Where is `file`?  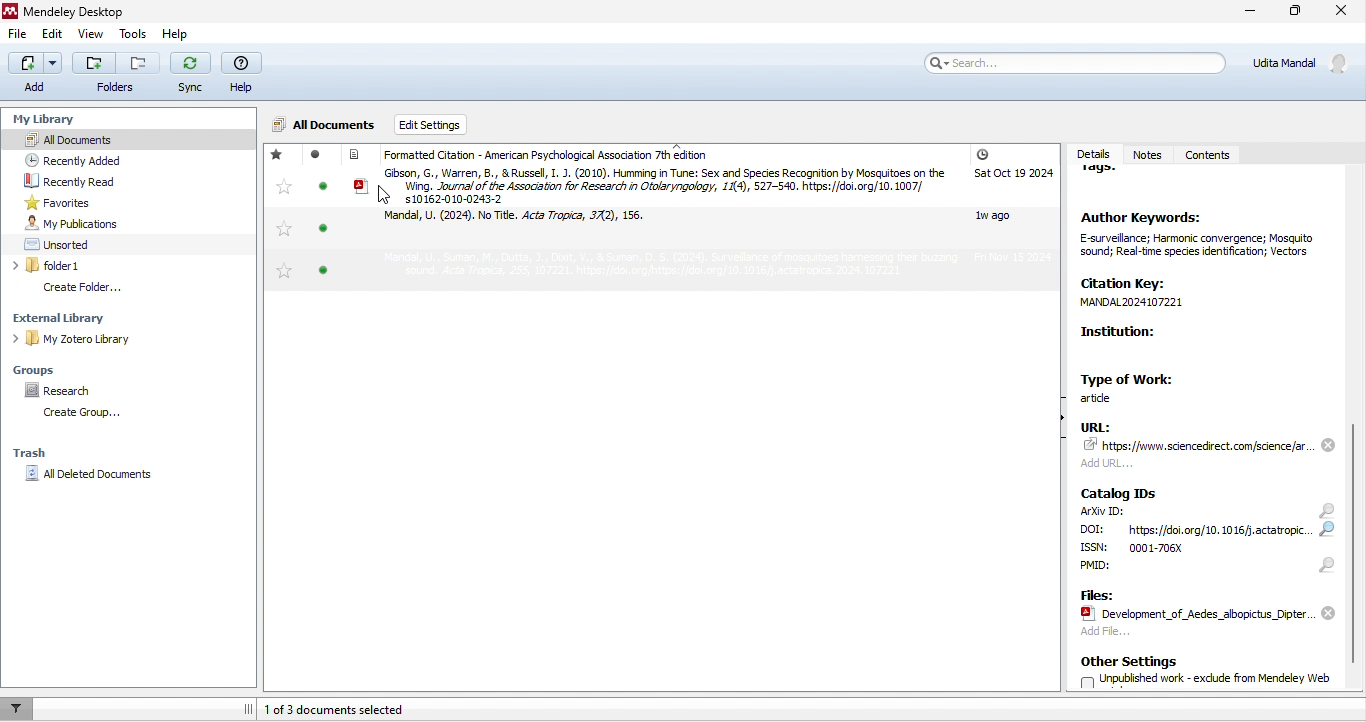 file is located at coordinates (20, 37).